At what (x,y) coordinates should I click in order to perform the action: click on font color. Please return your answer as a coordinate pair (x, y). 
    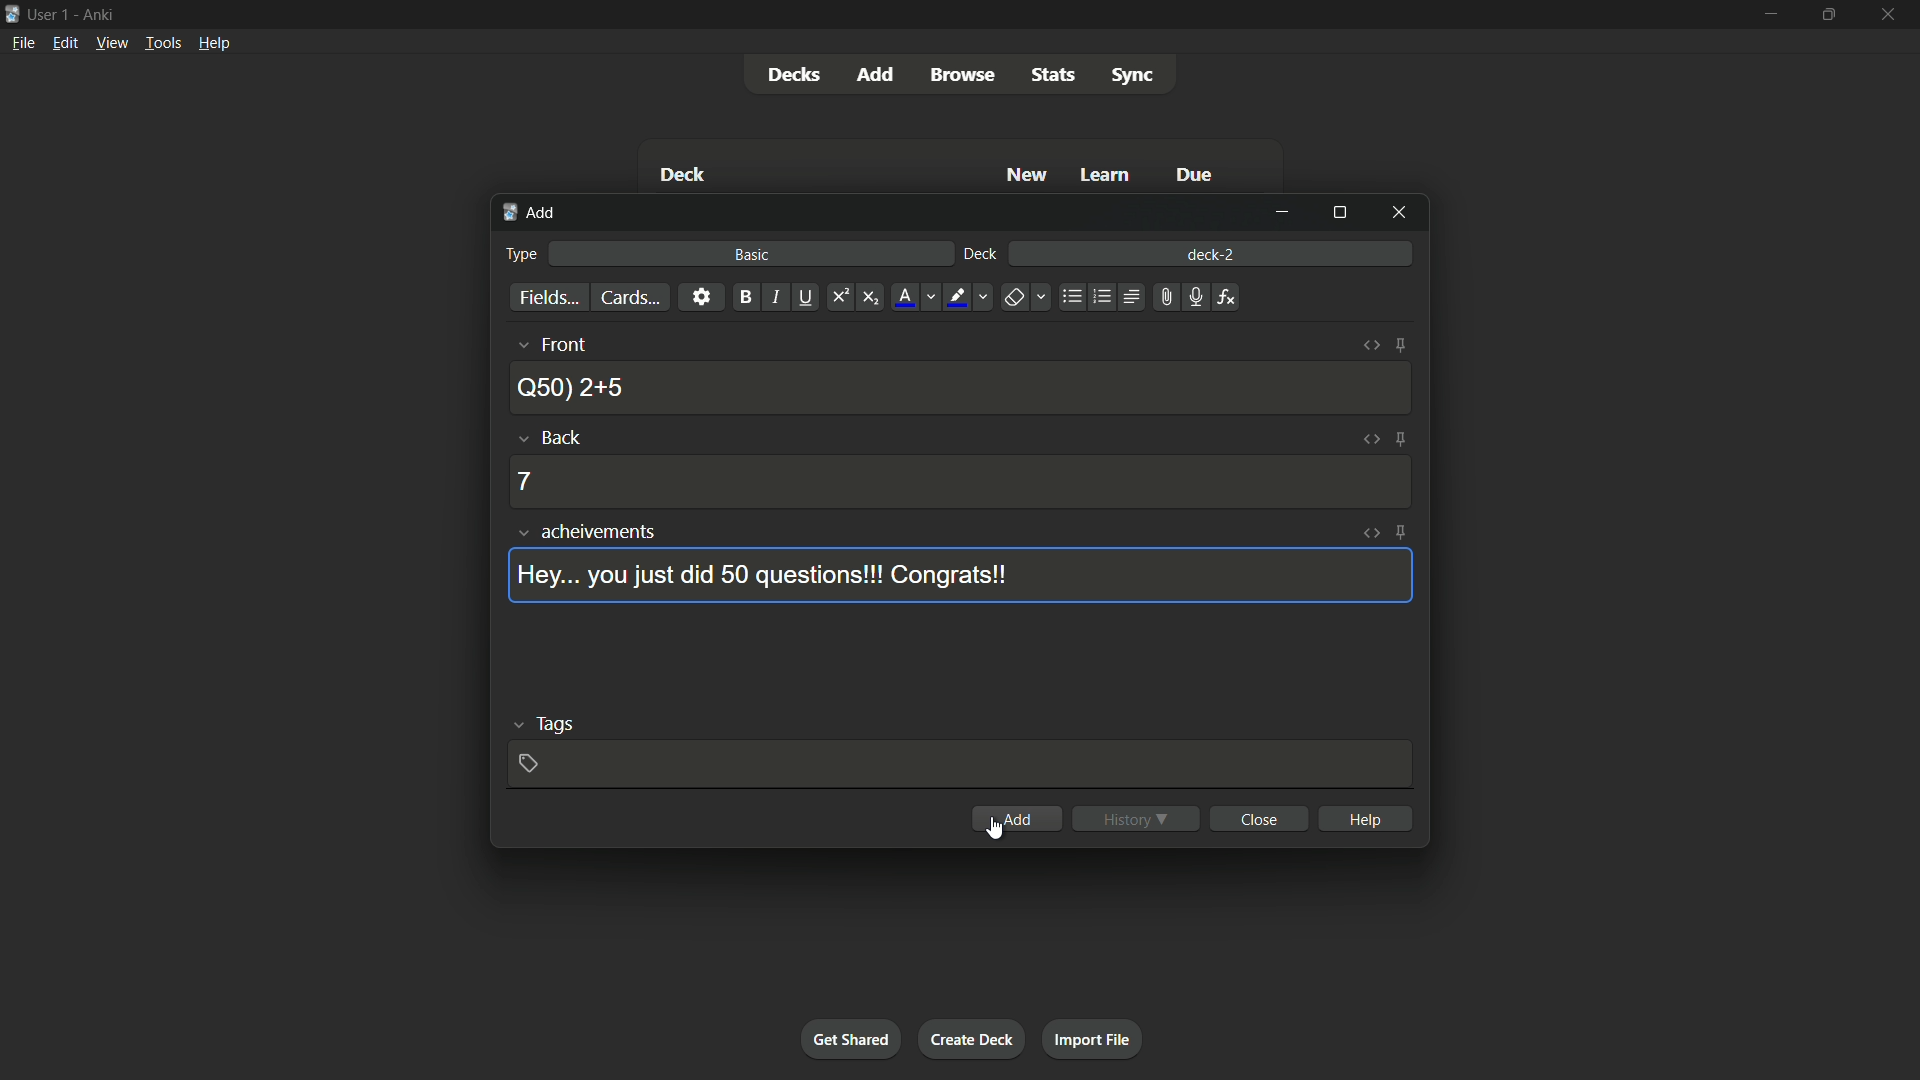
    Looking at the image, I should click on (916, 298).